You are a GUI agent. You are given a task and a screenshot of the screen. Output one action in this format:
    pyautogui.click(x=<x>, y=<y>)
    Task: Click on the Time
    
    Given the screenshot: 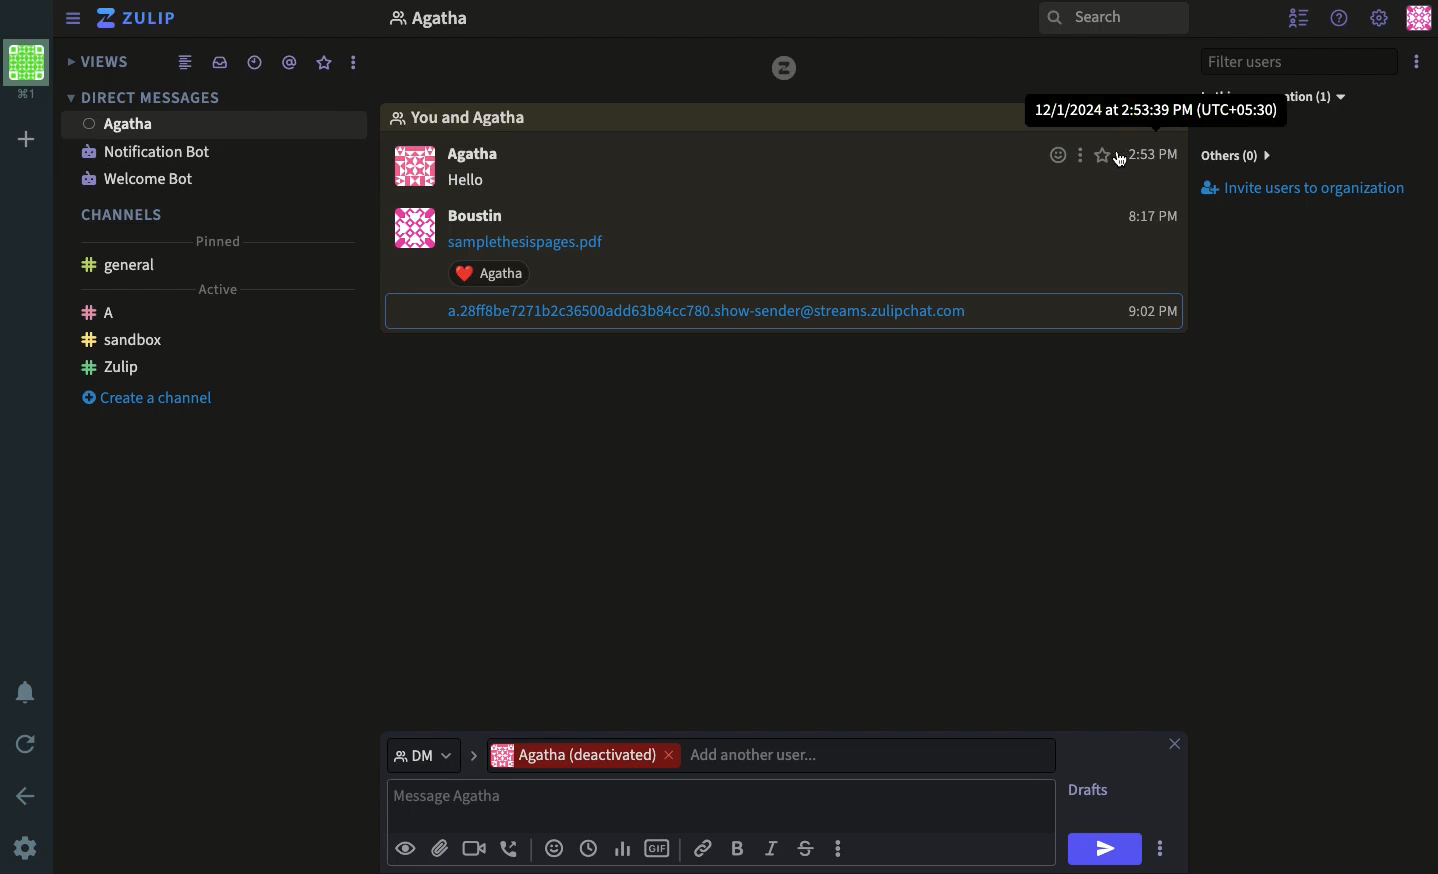 What is the action you would take?
    pyautogui.click(x=1154, y=214)
    